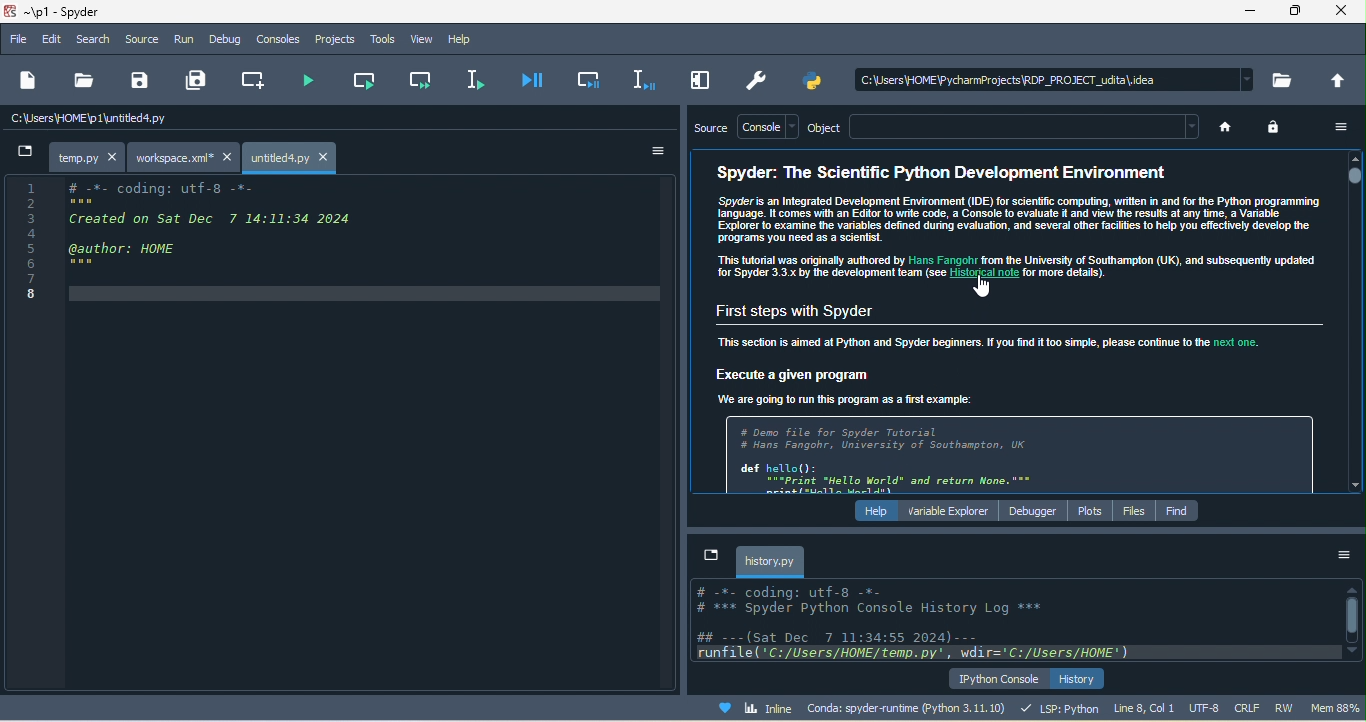 The image size is (1366, 722). Describe the element at coordinates (868, 511) in the screenshot. I see `help` at that location.